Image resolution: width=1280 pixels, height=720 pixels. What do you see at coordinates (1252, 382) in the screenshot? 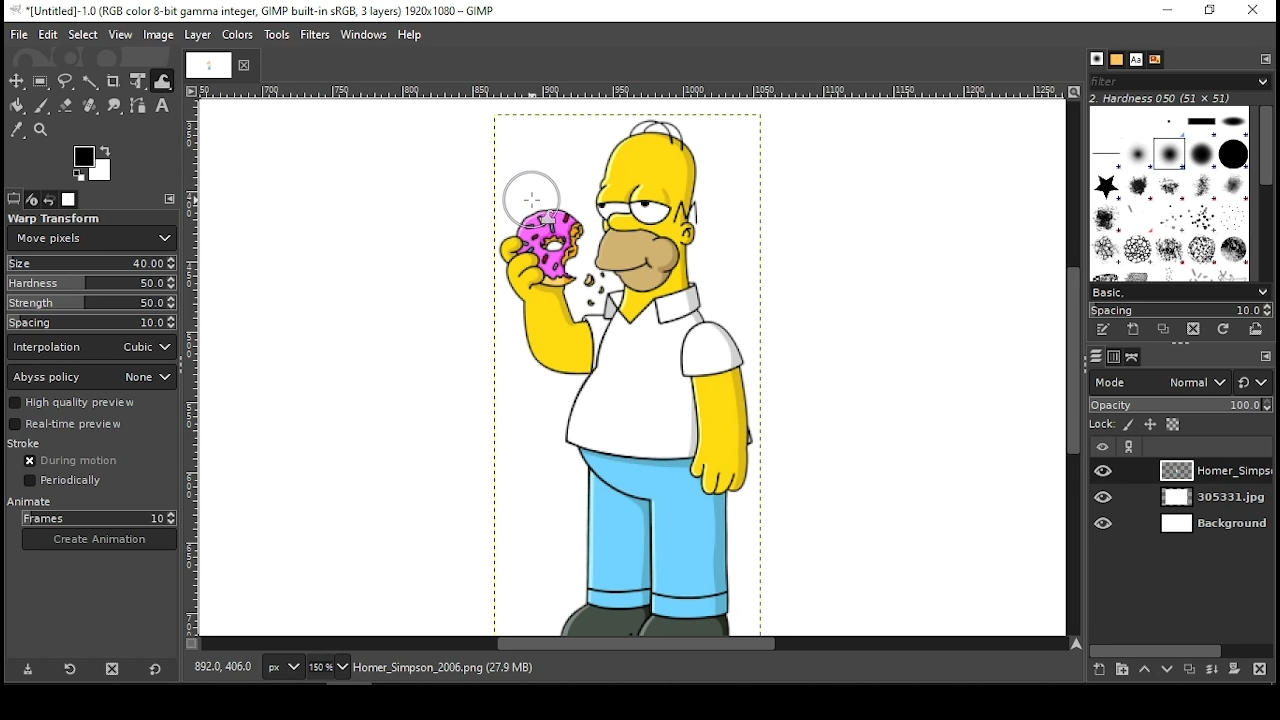
I see `switch to another group of modes` at bounding box center [1252, 382].